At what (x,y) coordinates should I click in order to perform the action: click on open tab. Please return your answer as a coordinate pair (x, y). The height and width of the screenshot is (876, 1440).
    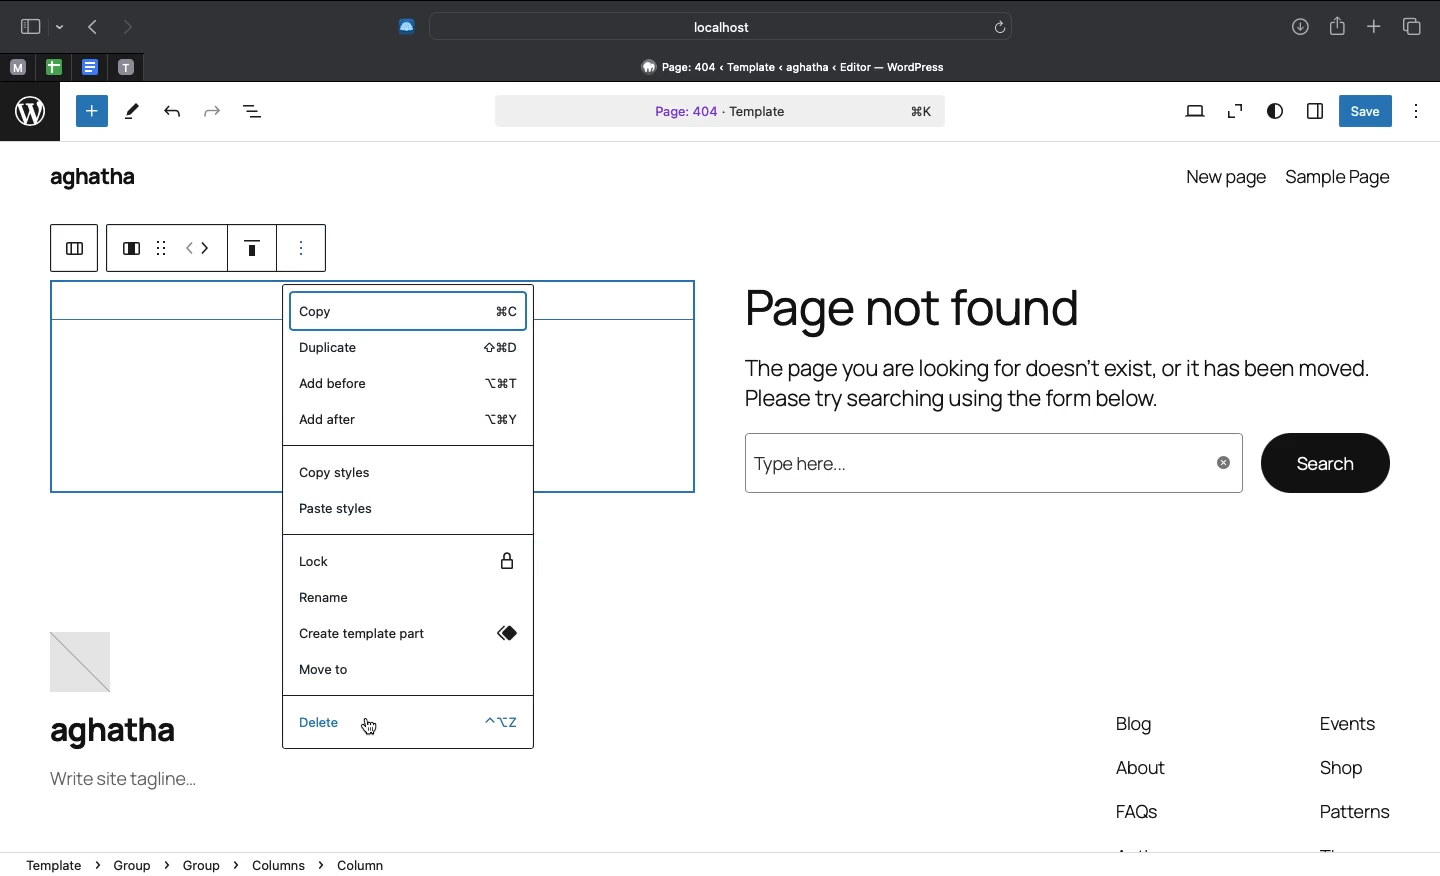
    Looking at the image, I should click on (126, 68).